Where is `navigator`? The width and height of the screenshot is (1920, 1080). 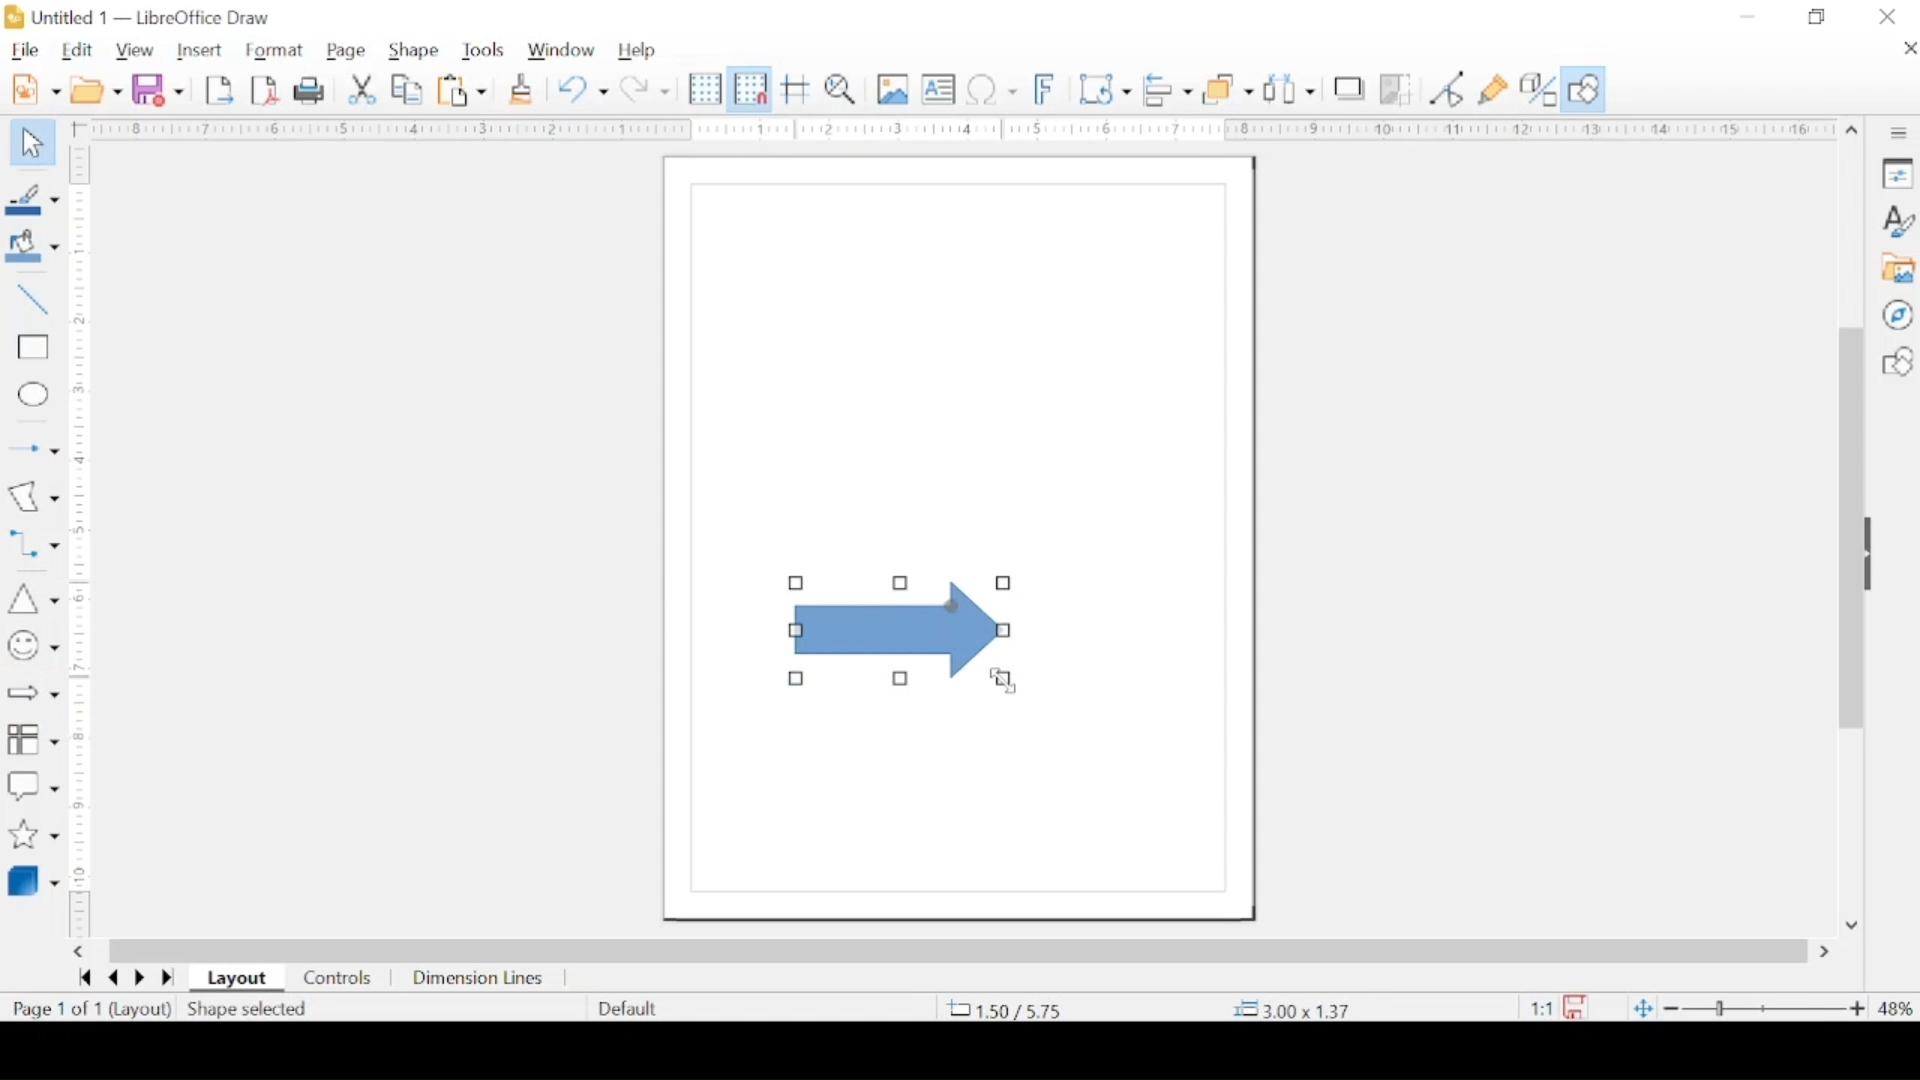
navigator is located at coordinates (1898, 314).